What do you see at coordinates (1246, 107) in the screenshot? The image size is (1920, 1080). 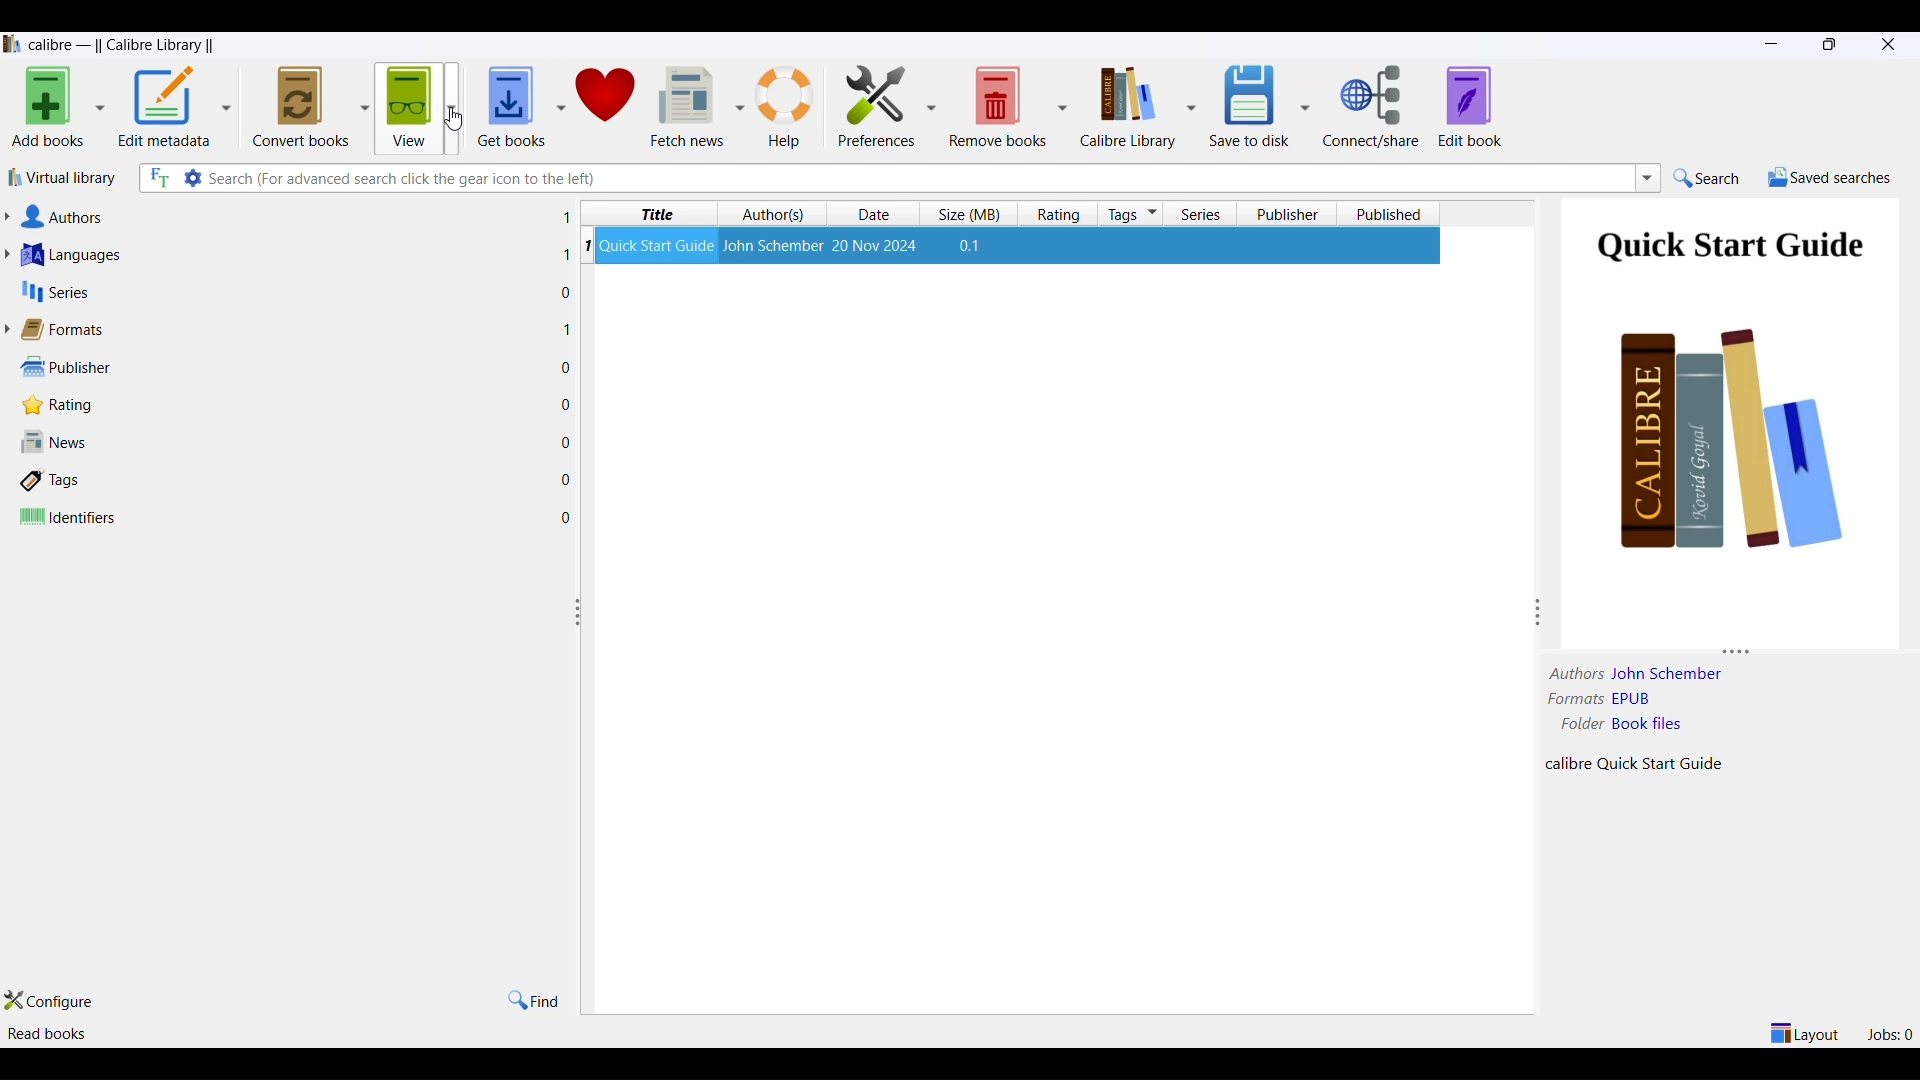 I see `save to disk` at bounding box center [1246, 107].